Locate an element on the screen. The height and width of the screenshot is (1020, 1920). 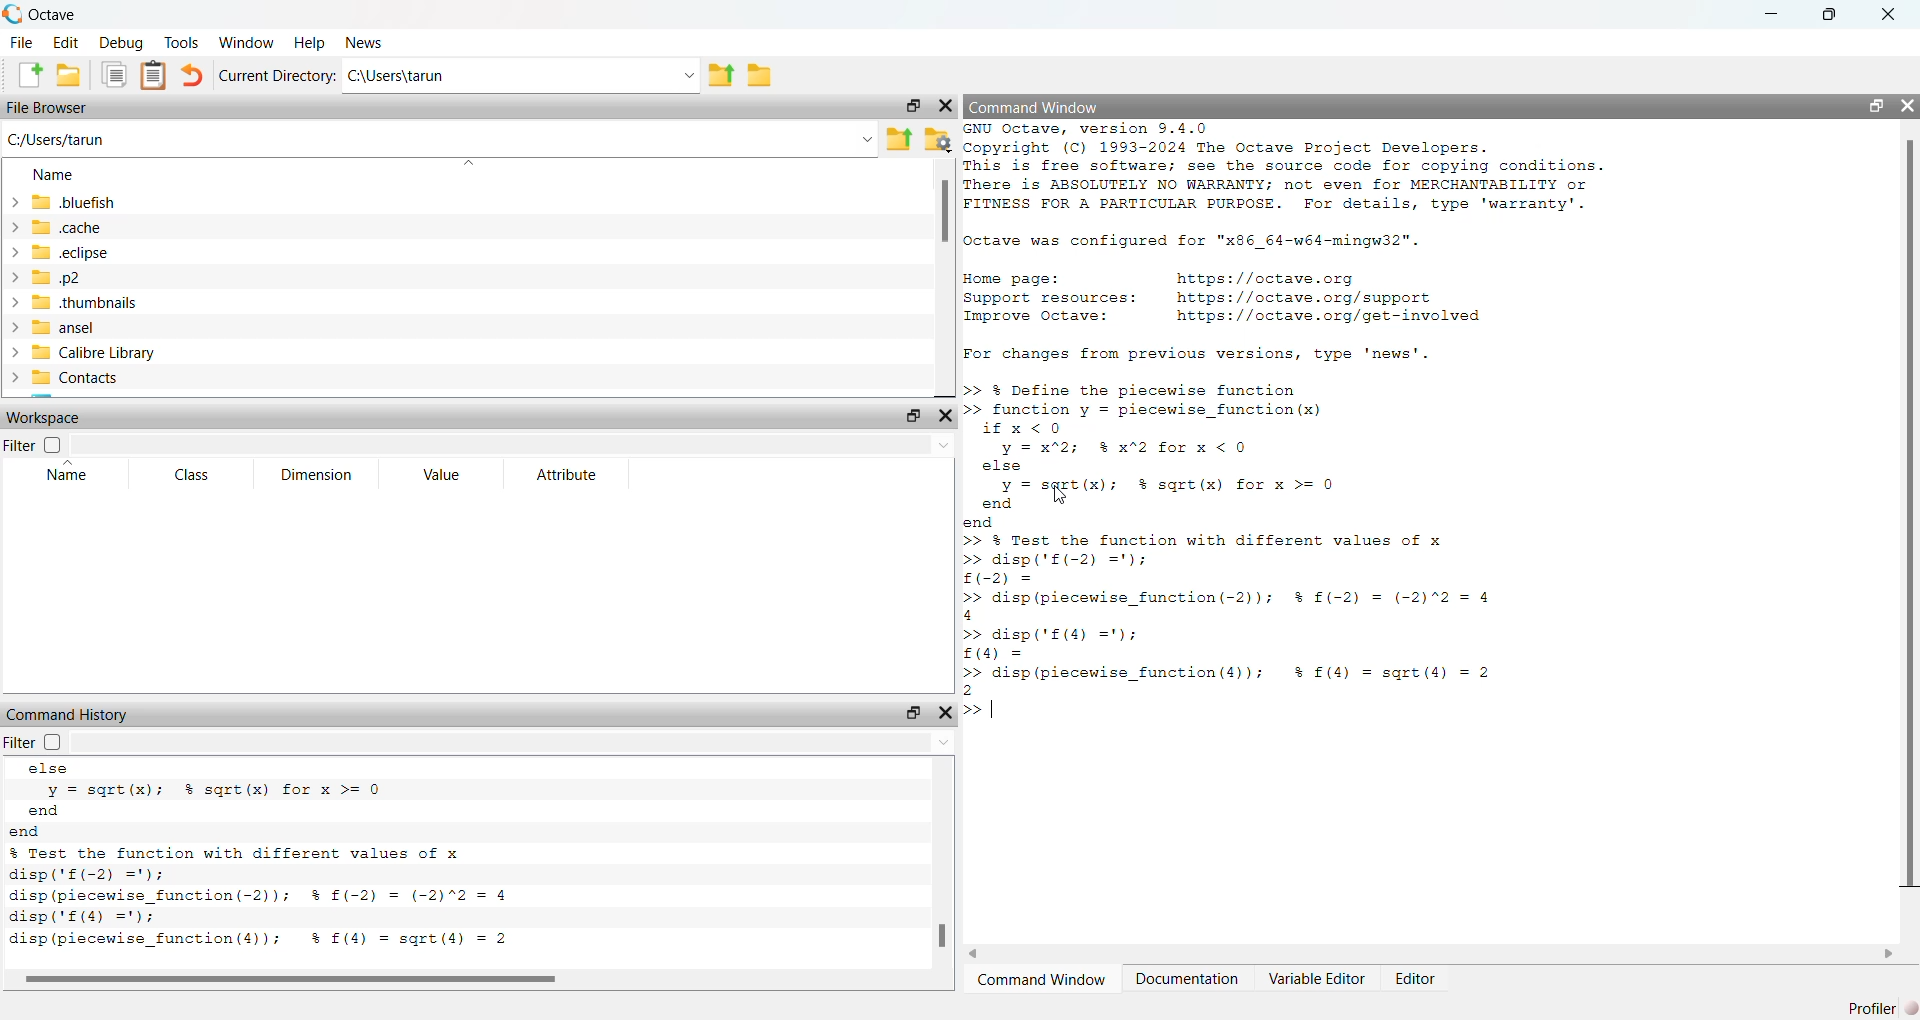
>  ansel is located at coordinates (54, 328).